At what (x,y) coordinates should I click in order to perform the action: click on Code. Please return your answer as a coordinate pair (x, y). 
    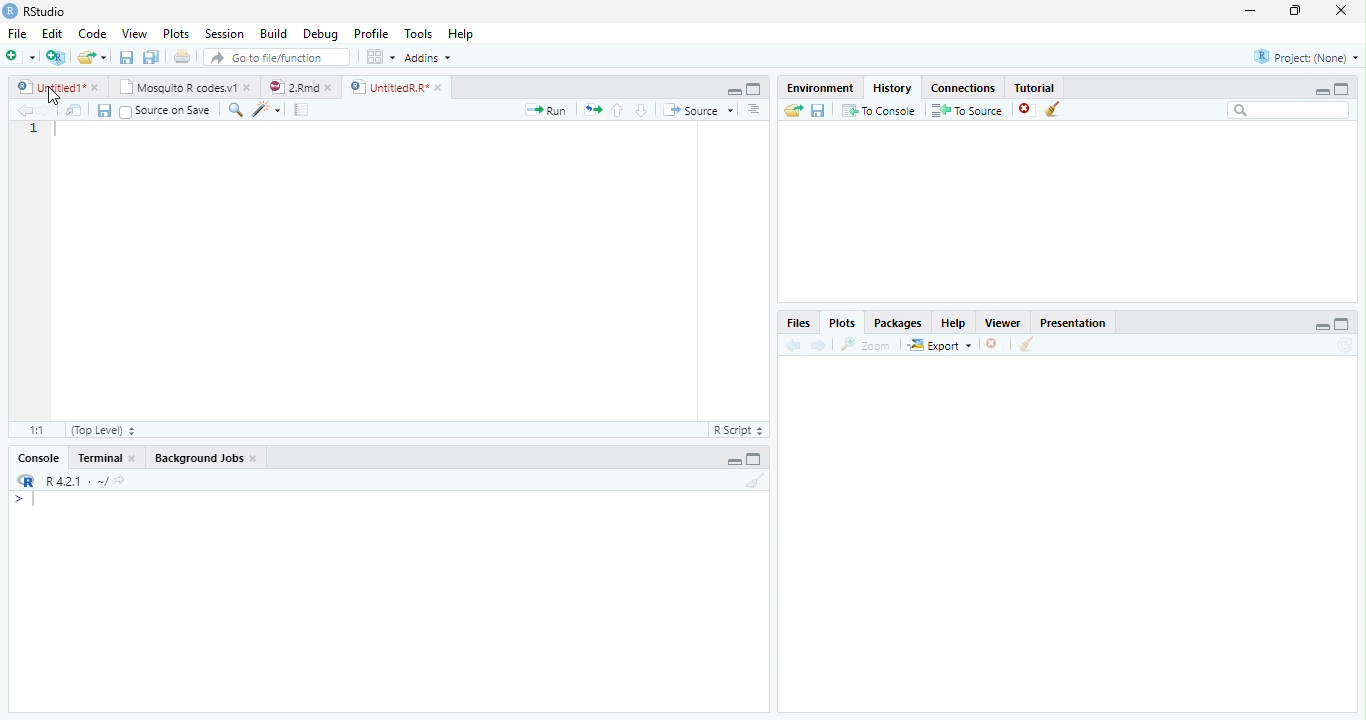
    Looking at the image, I should click on (93, 34).